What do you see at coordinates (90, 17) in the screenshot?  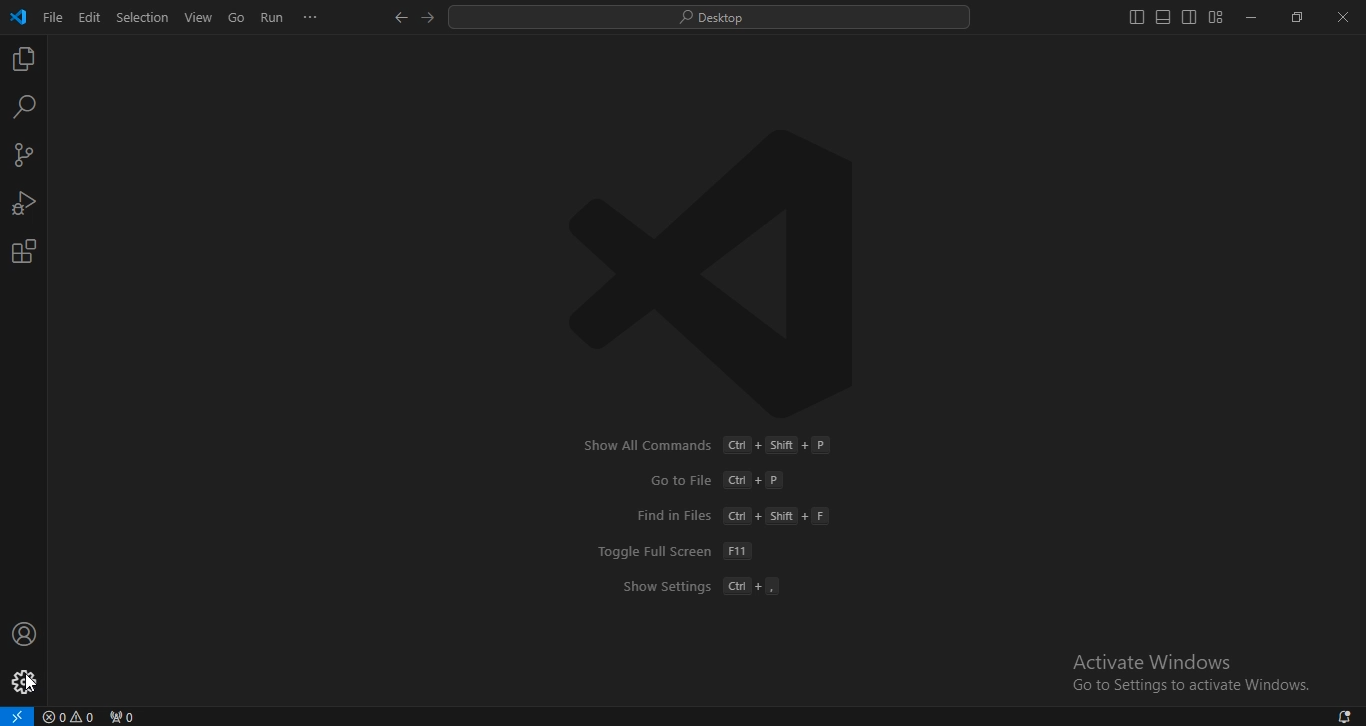 I see `edit` at bounding box center [90, 17].